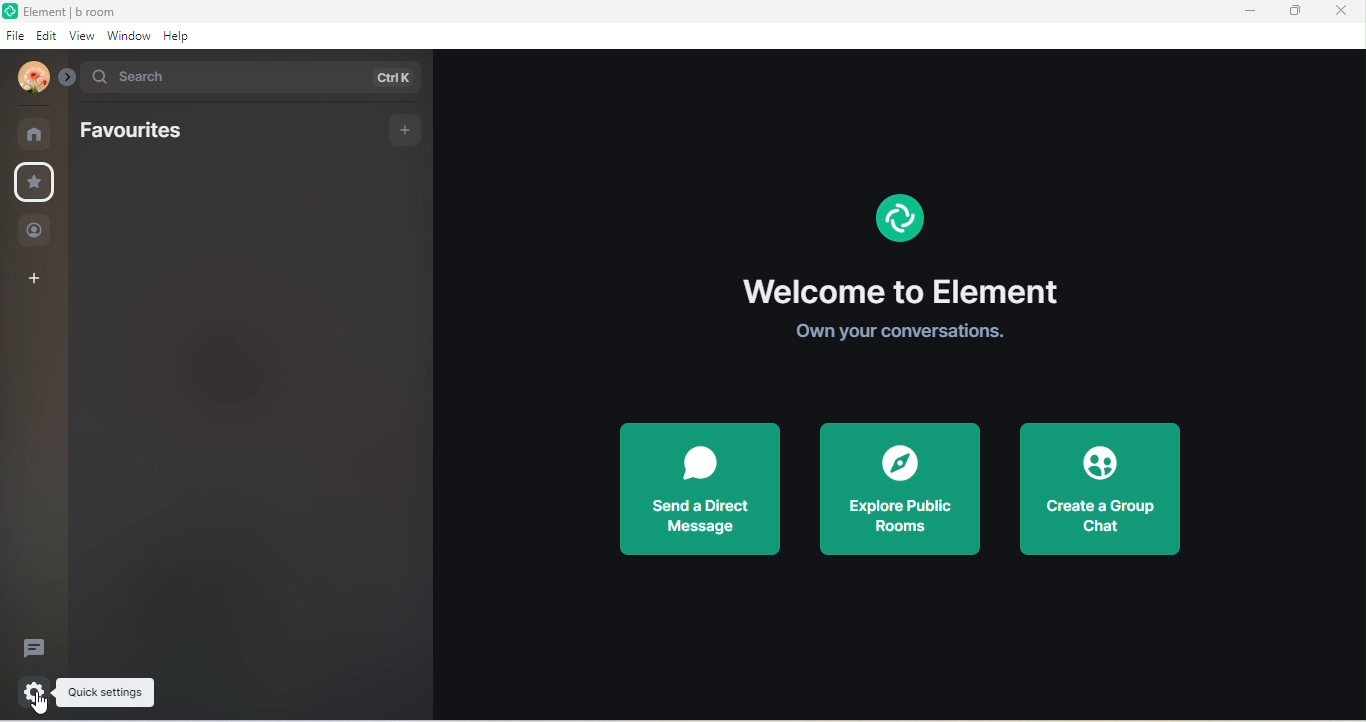 The image size is (1366, 722). Describe the element at coordinates (47, 35) in the screenshot. I see `edit` at that location.